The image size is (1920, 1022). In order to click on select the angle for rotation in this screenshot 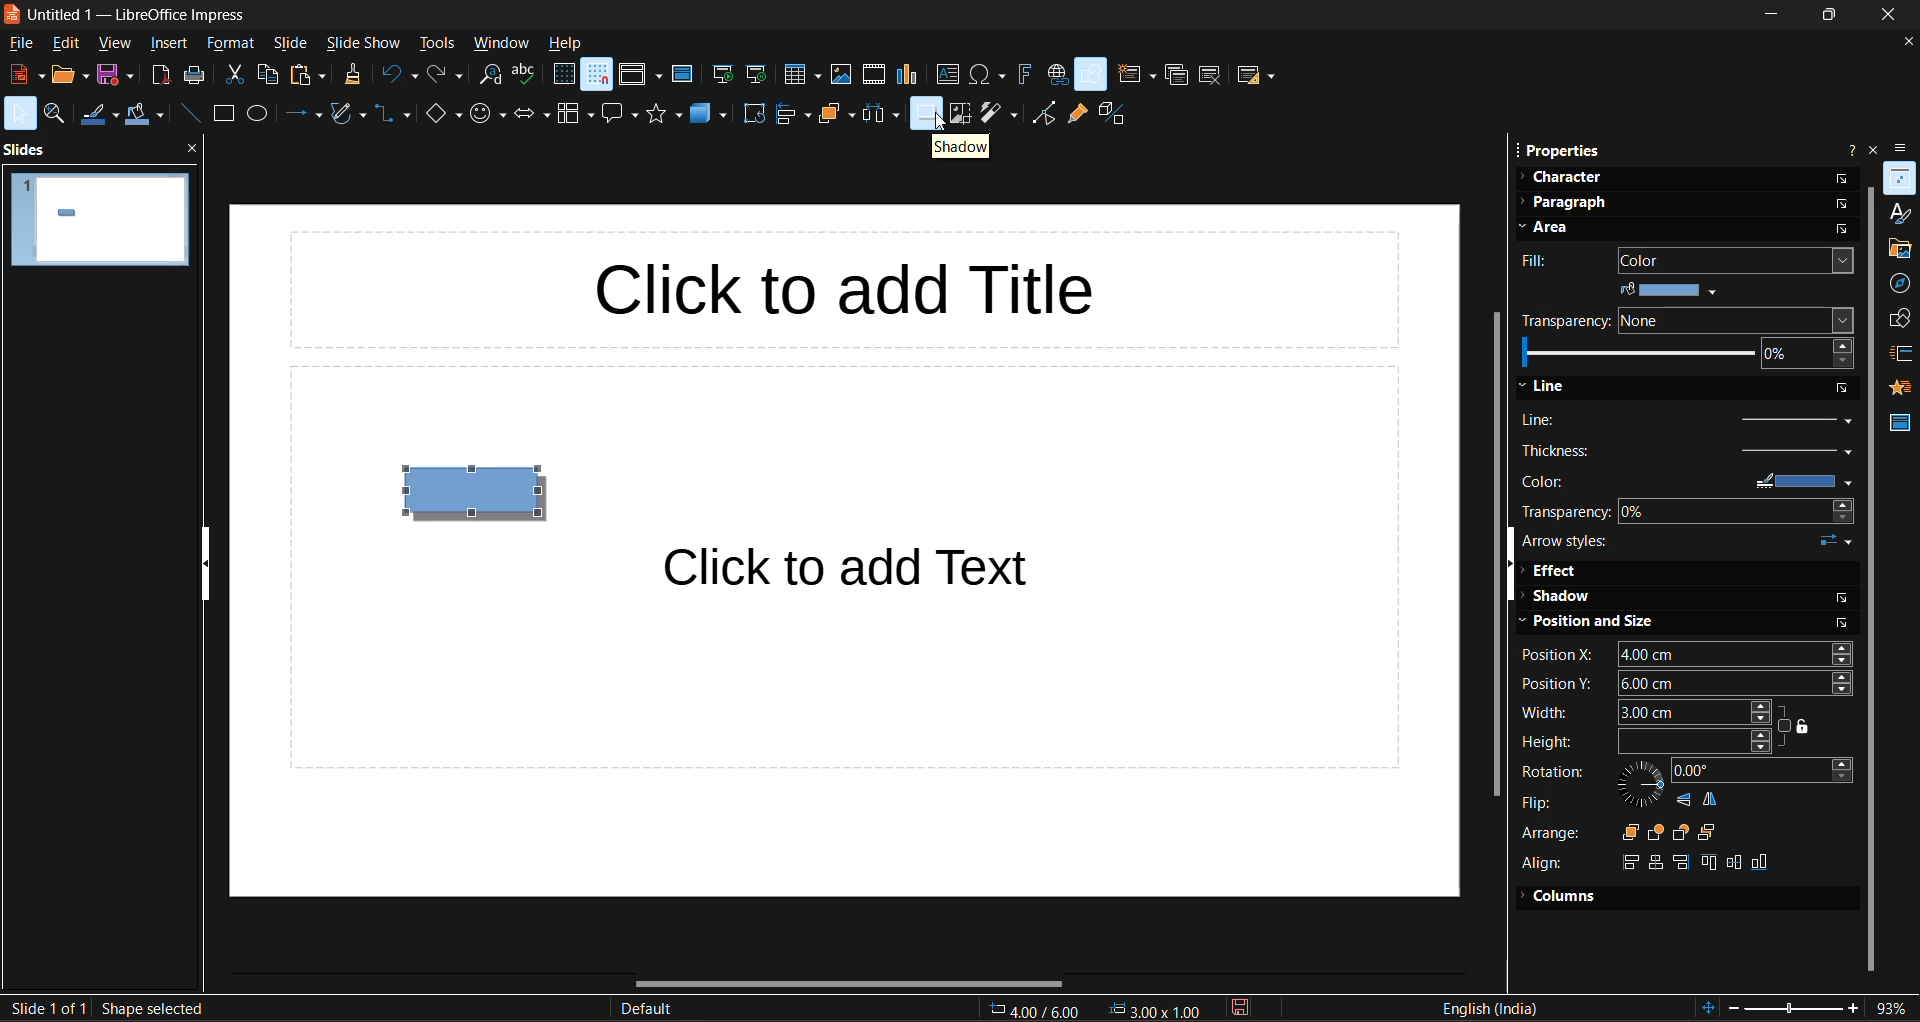, I will do `click(1761, 771)`.